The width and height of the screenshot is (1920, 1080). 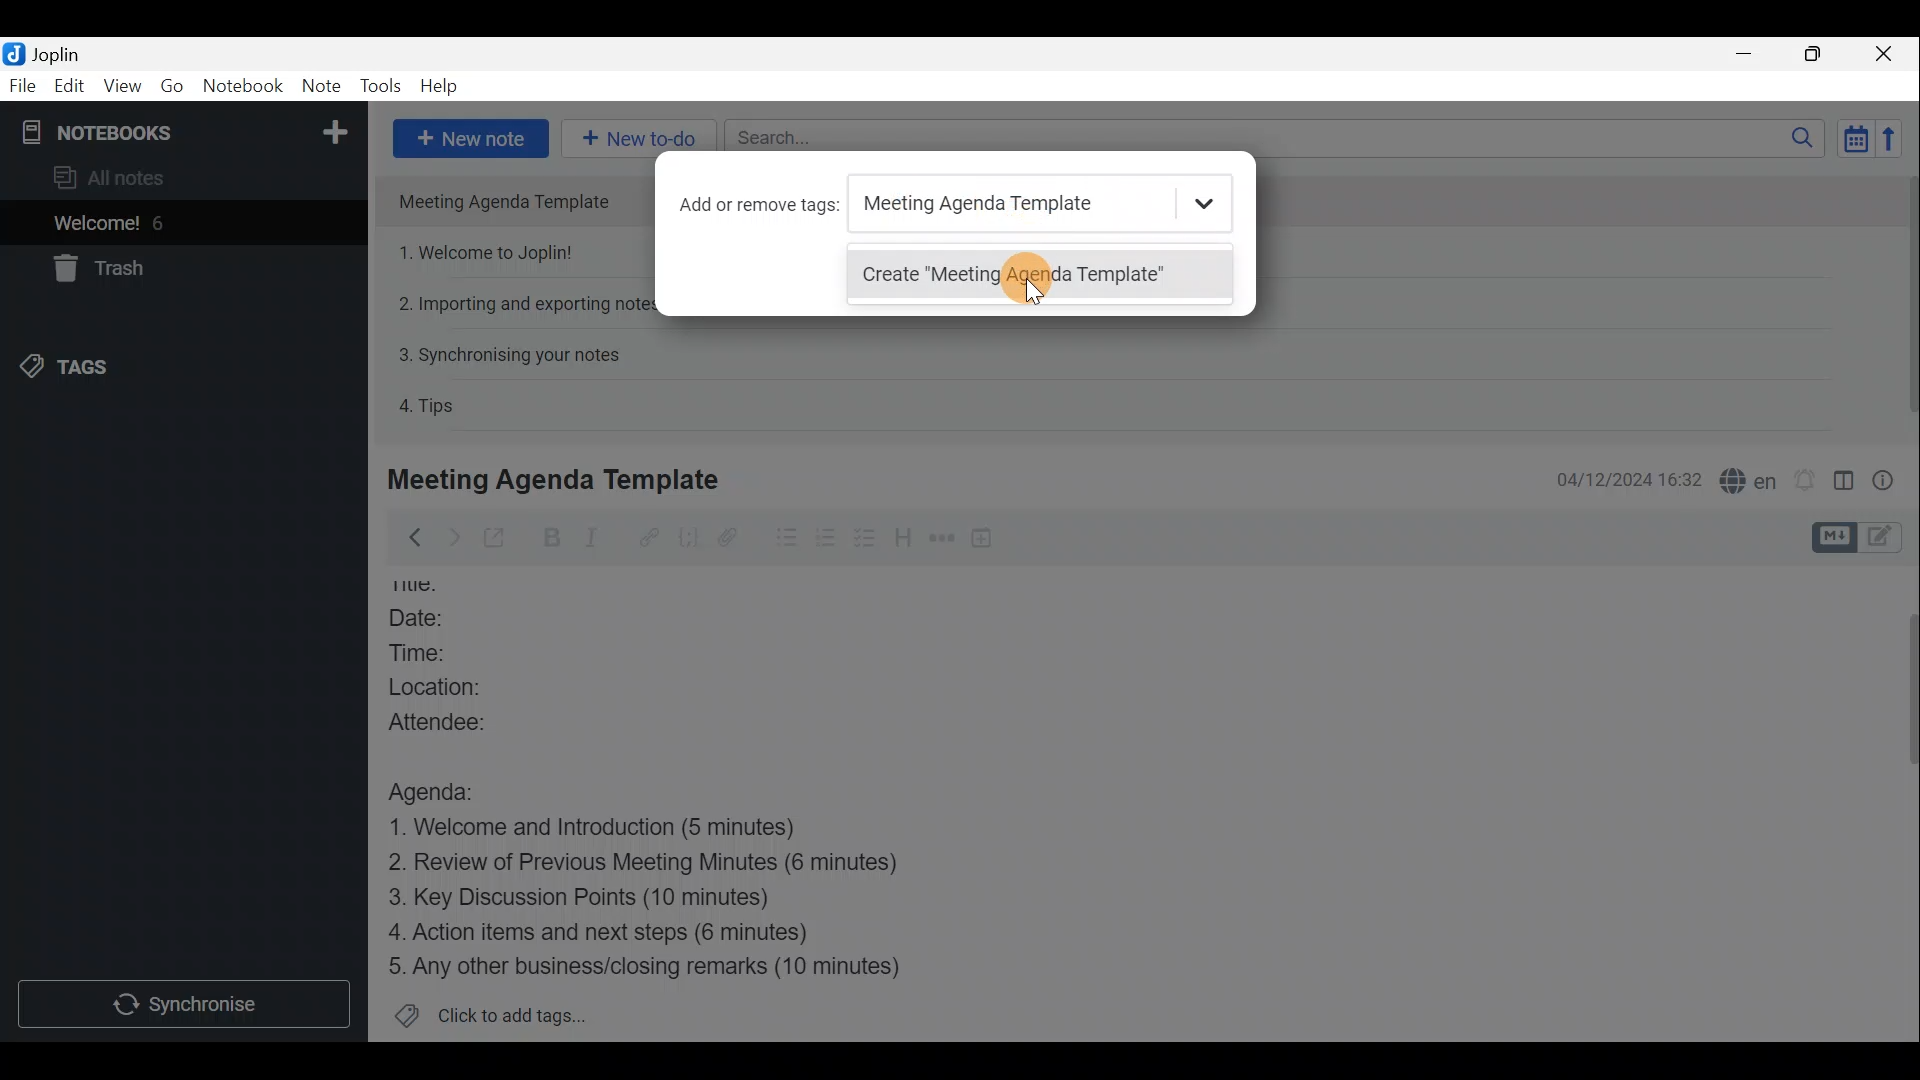 What do you see at coordinates (518, 1011) in the screenshot?
I see `Click to add tags` at bounding box center [518, 1011].